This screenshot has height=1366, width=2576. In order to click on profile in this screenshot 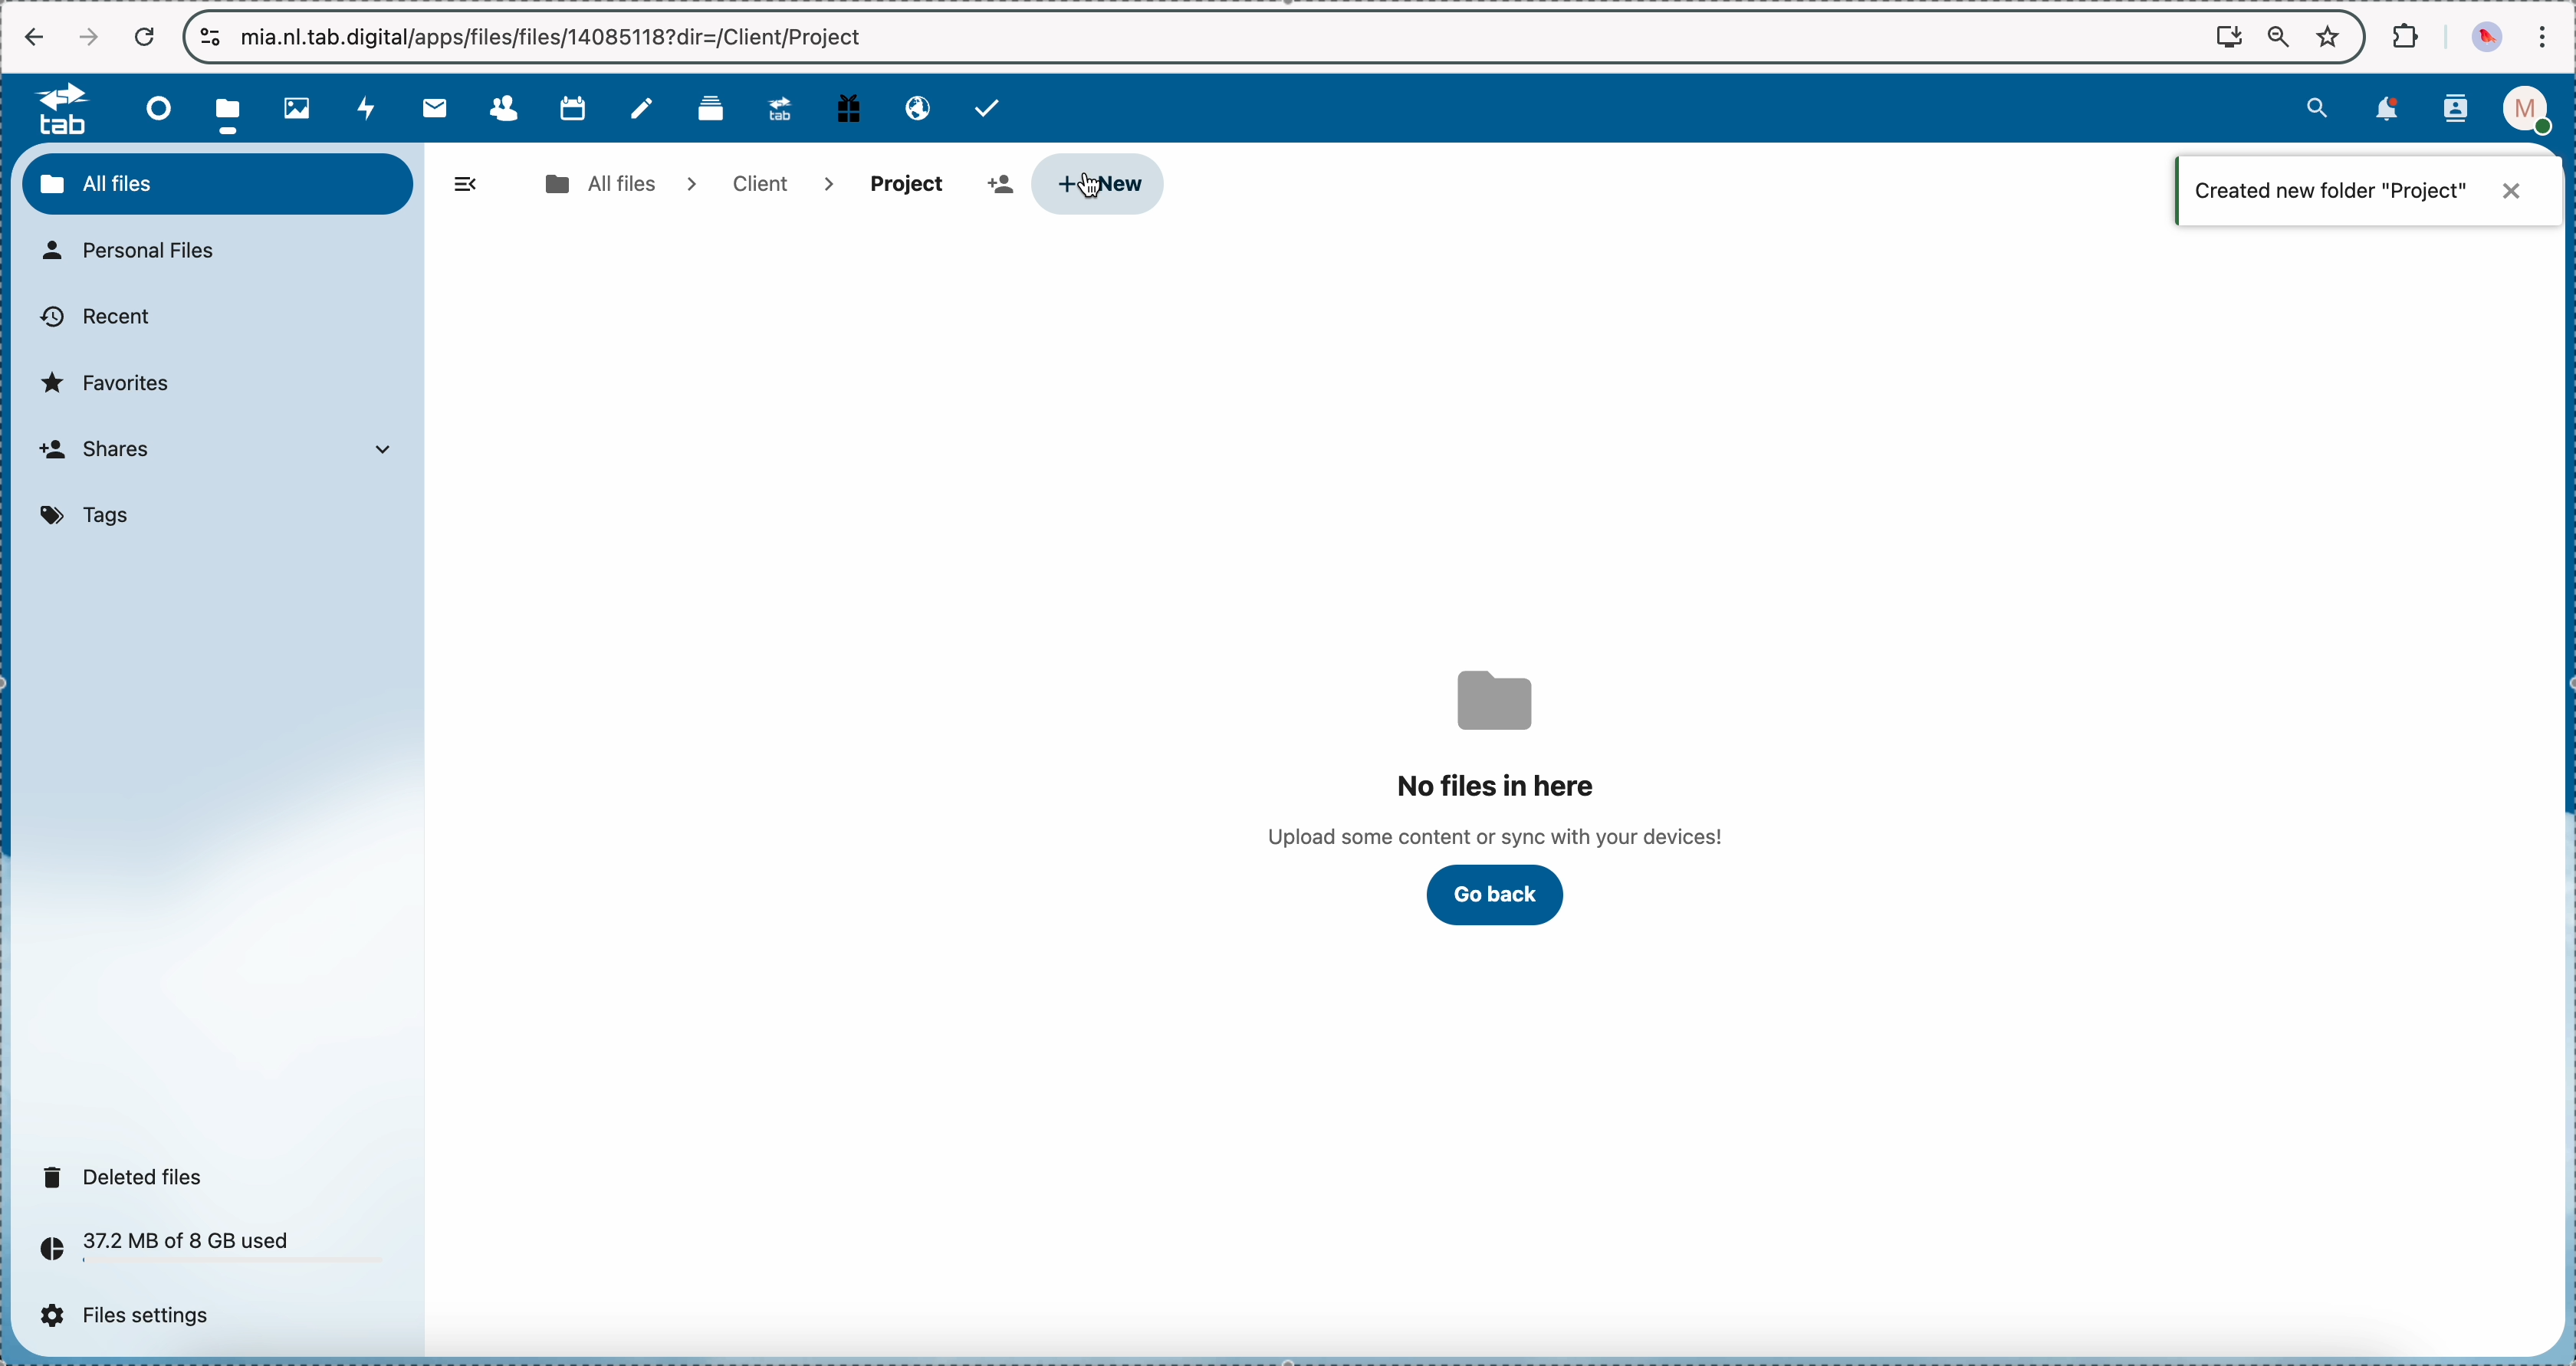, I will do `click(2533, 110)`.